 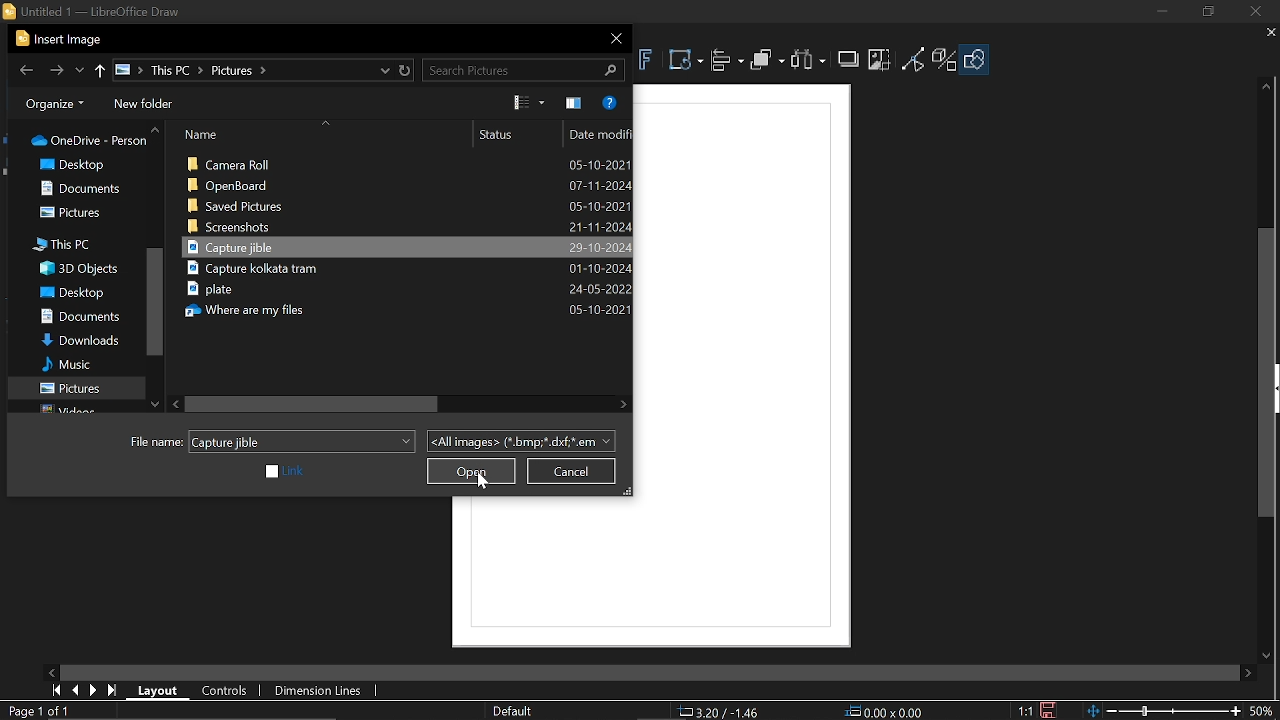 What do you see at coordinates (492, 130) in the screenshot?
I see `Status` at bounding box center [492, 130].